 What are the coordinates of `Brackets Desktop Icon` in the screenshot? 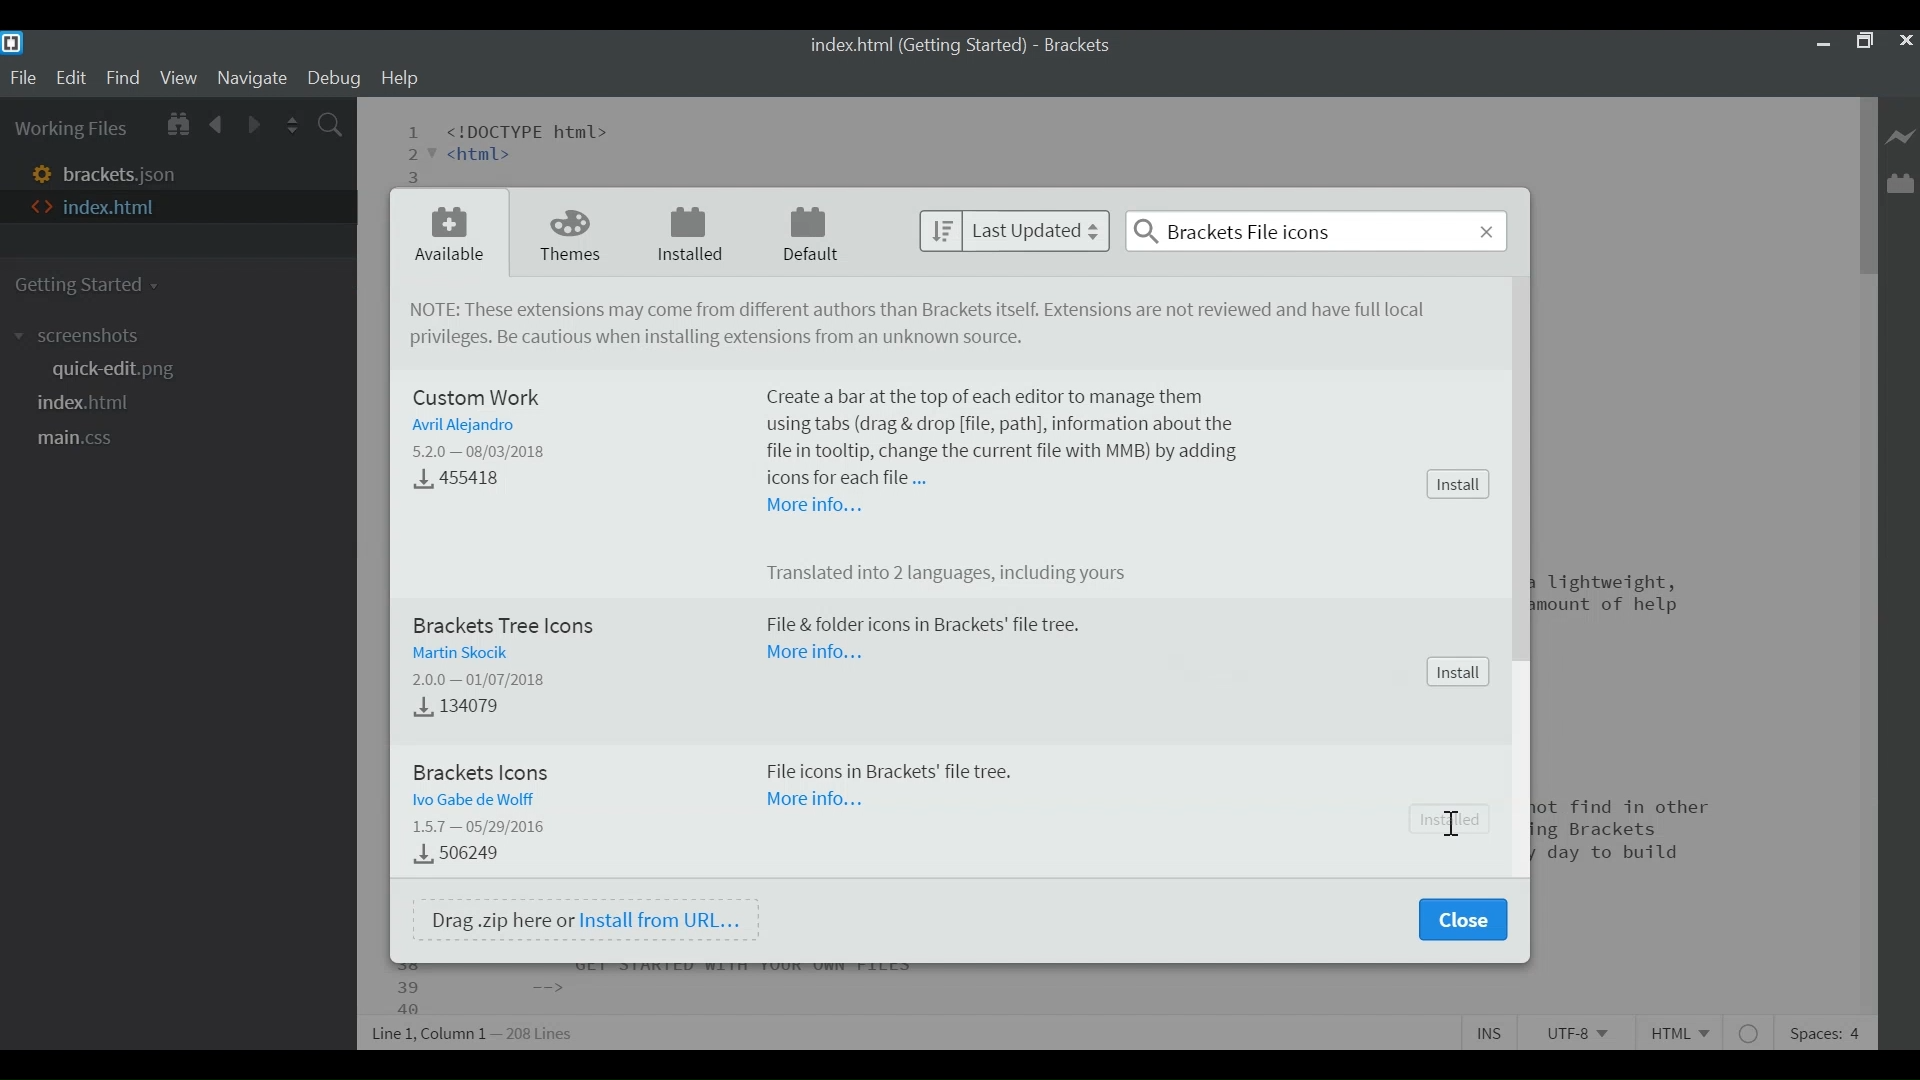 It's located at (16, 43).